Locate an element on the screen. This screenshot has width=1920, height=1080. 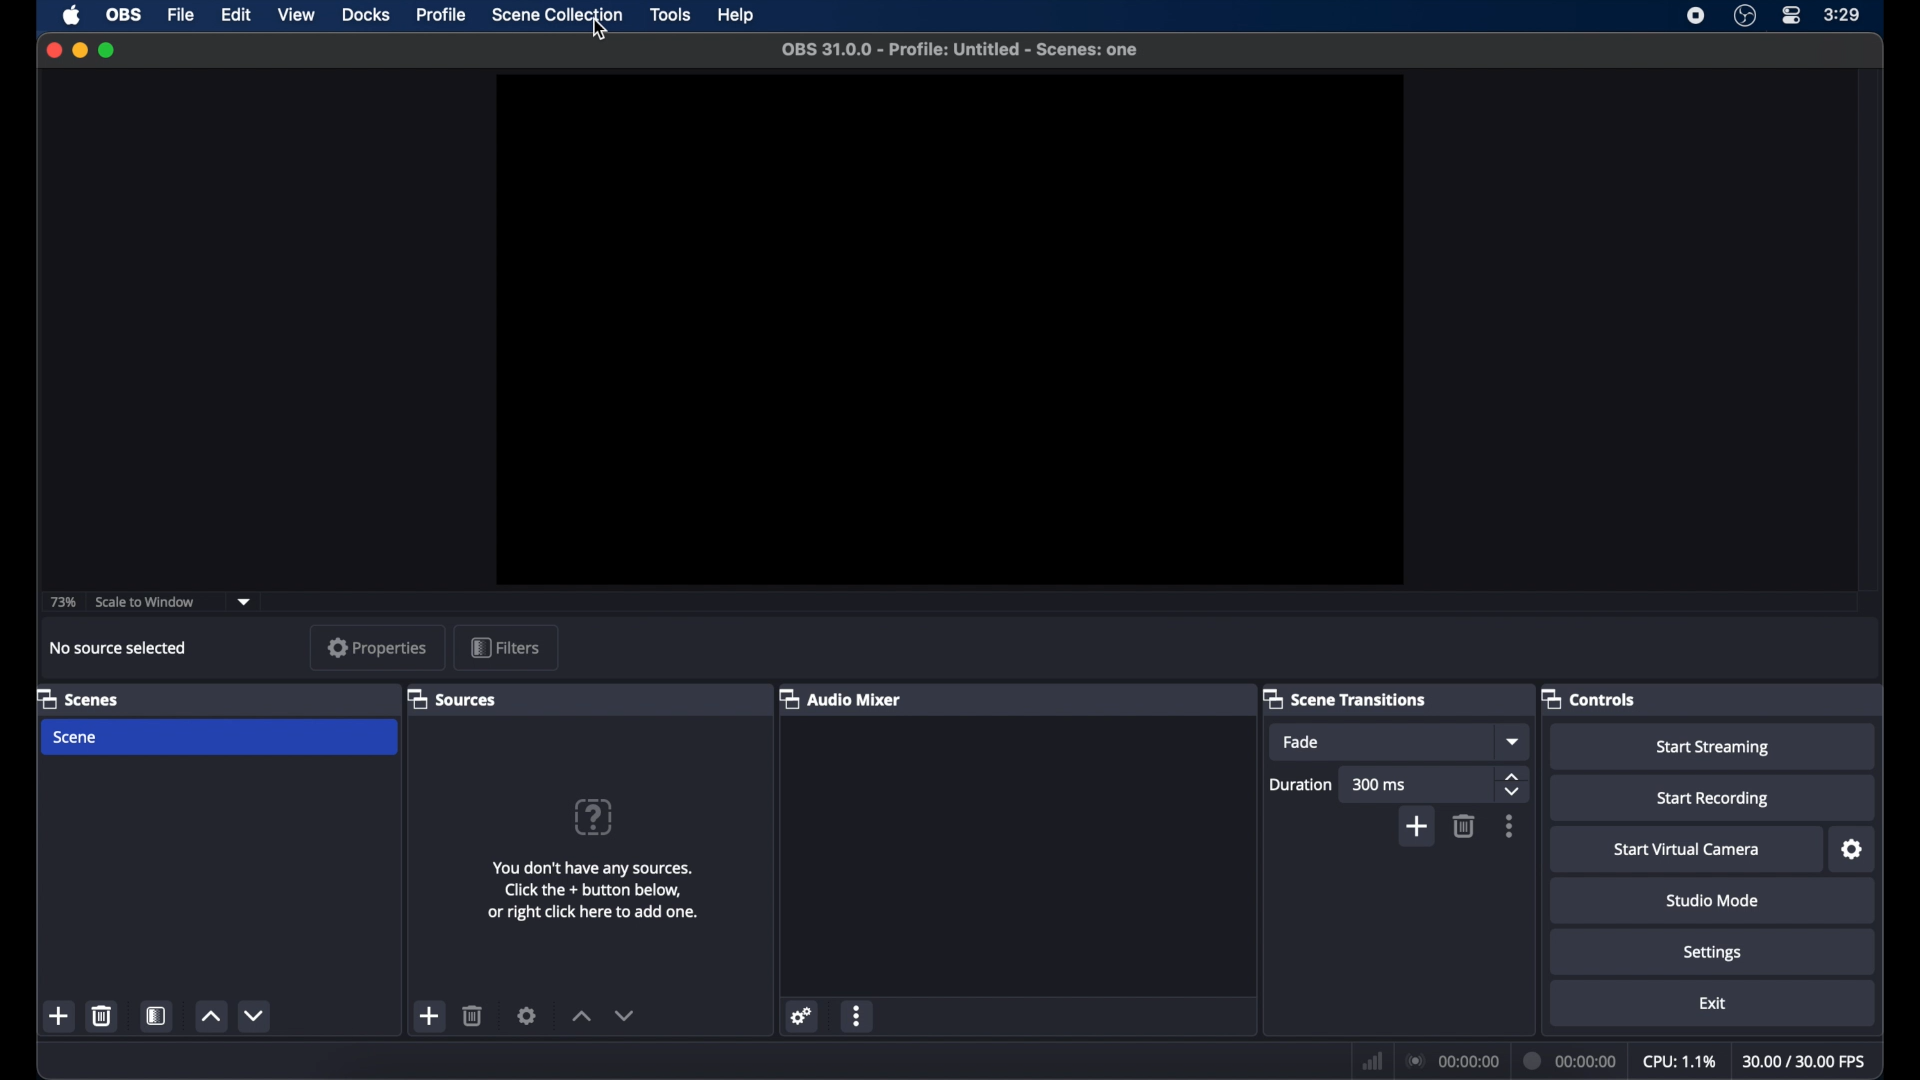
add is located at coordinates (1416, 828).